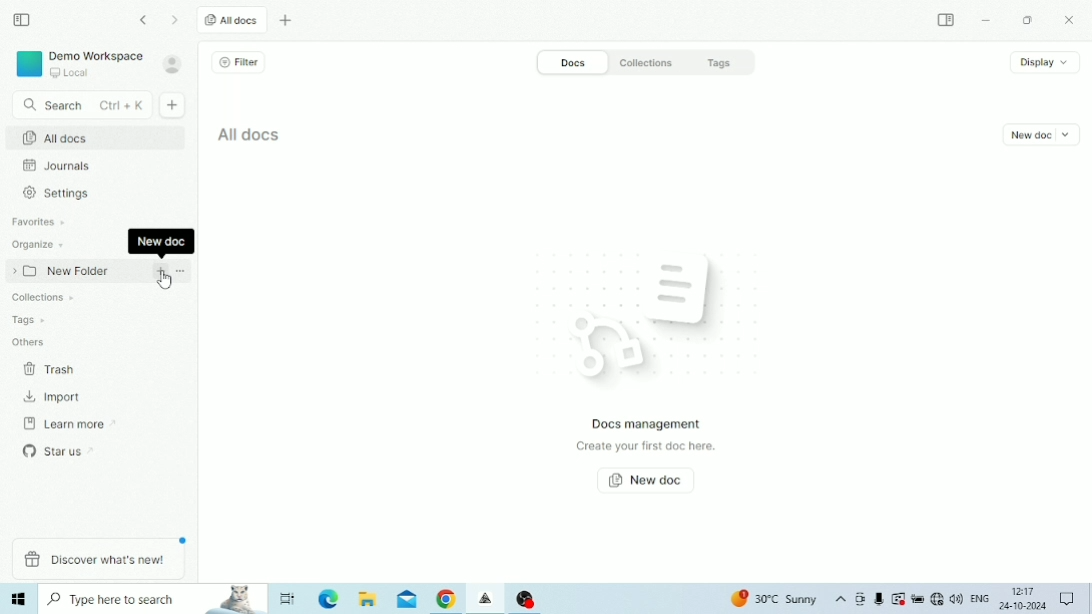 Image resolution: width=1092 pixels, height=614 pixels. What do you see at coordinates (39, 245) in the screenshot?
I see `Organize` at bounding box center [39, 245].